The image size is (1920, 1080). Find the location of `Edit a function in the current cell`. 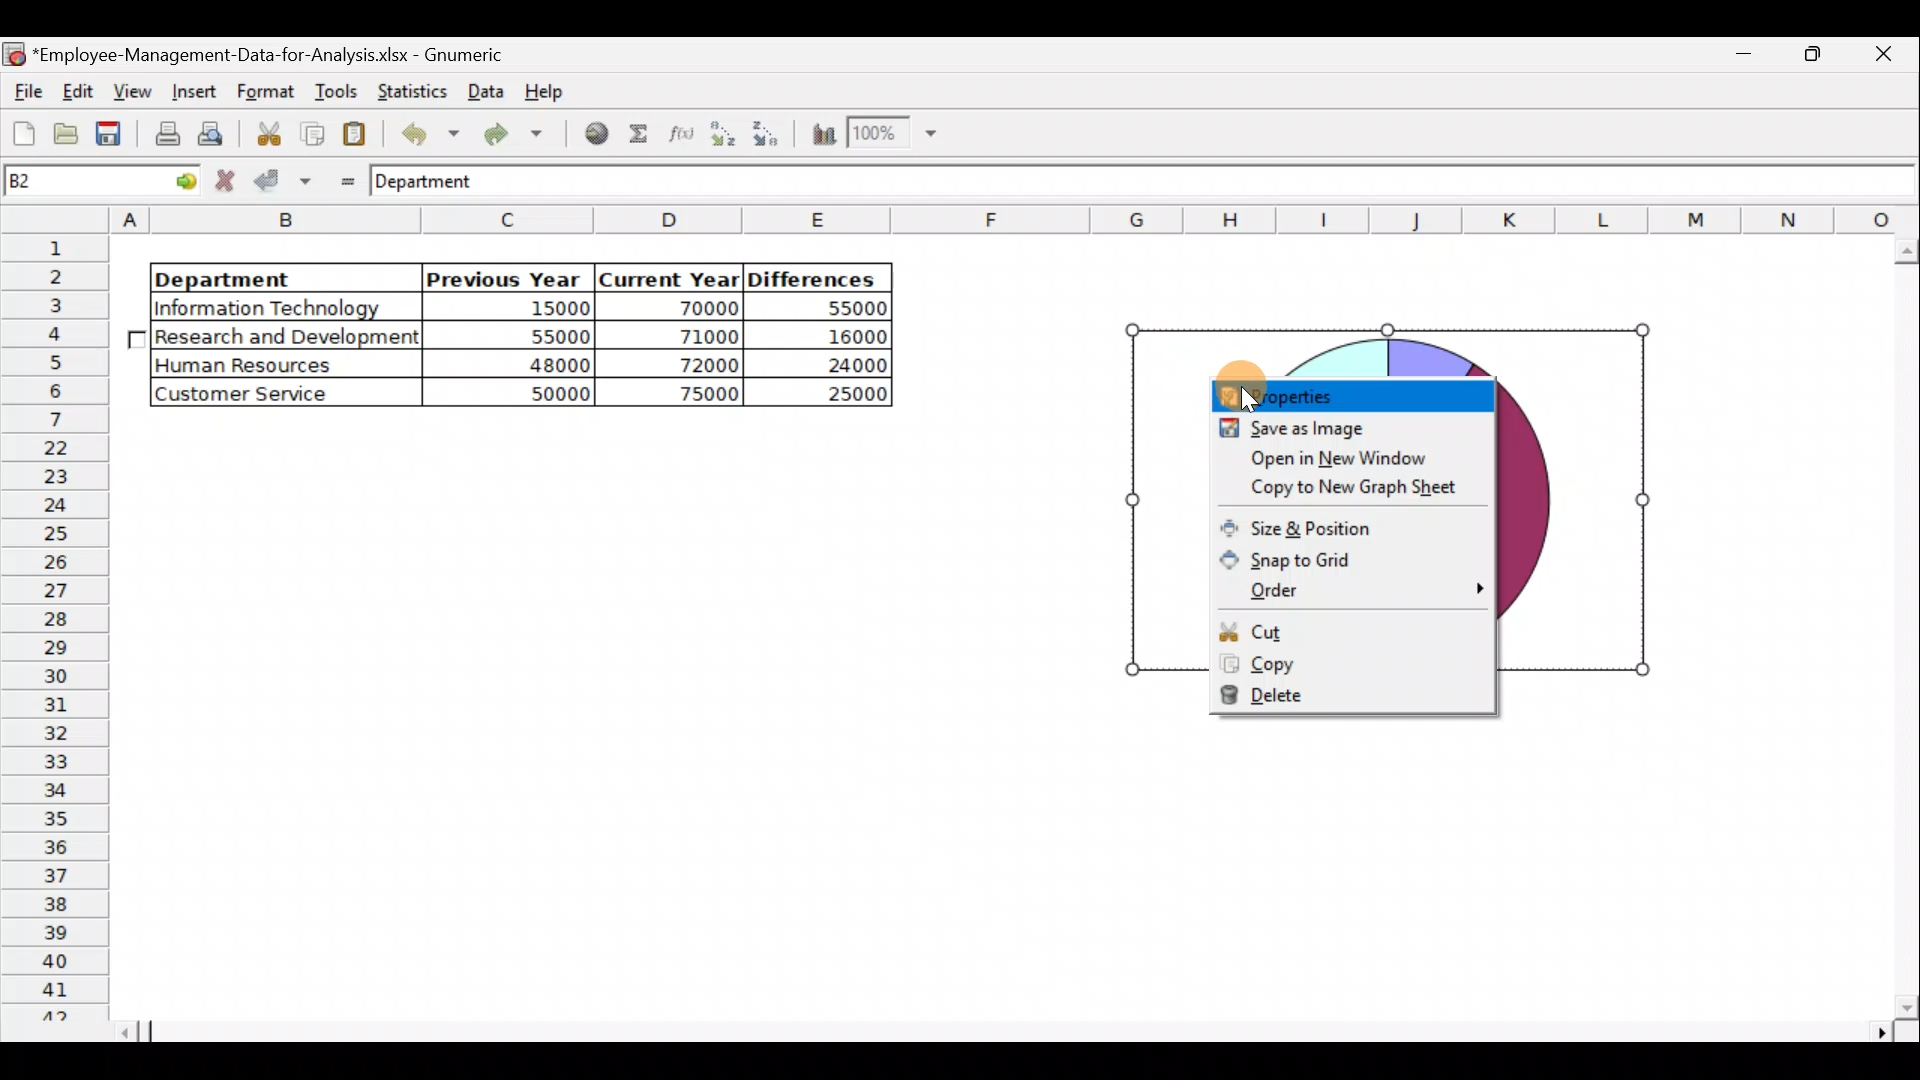

Edit a function in the current cell is located at coordinates (680, 133).